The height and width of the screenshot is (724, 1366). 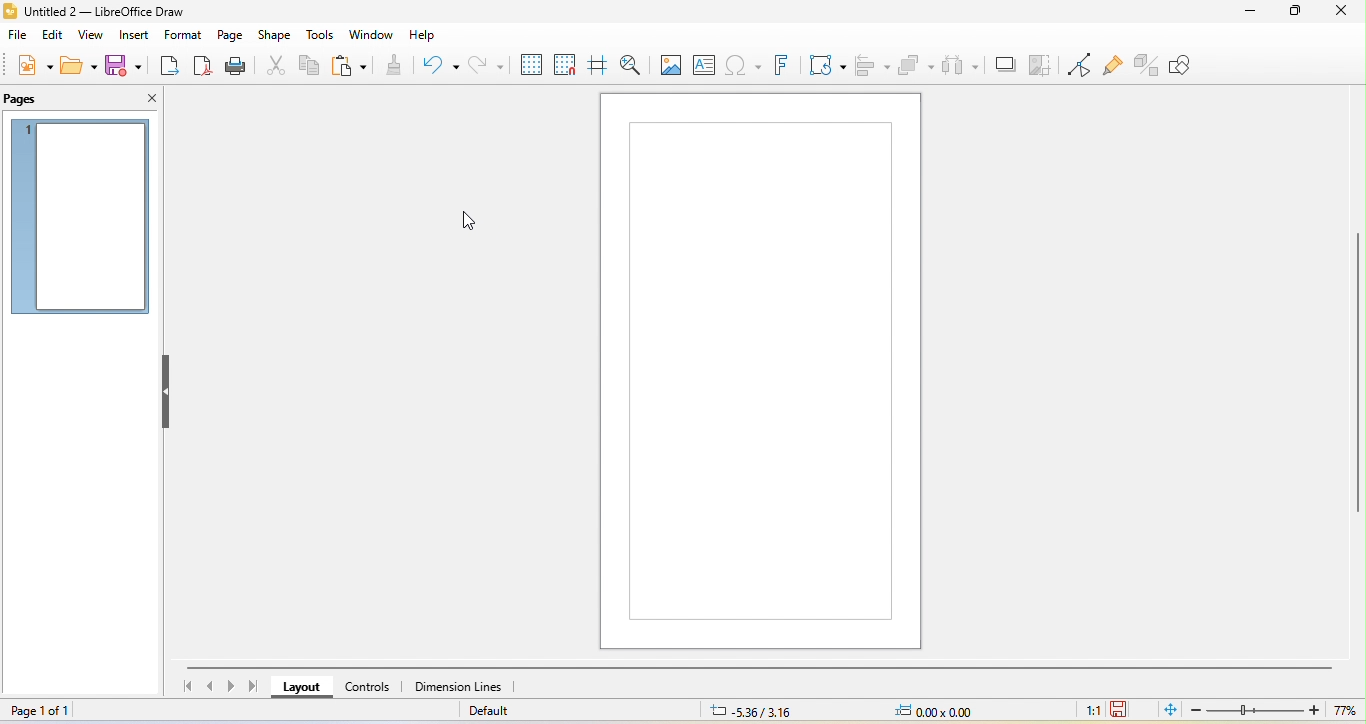 I want to click on view, so click(x=89, y=37).